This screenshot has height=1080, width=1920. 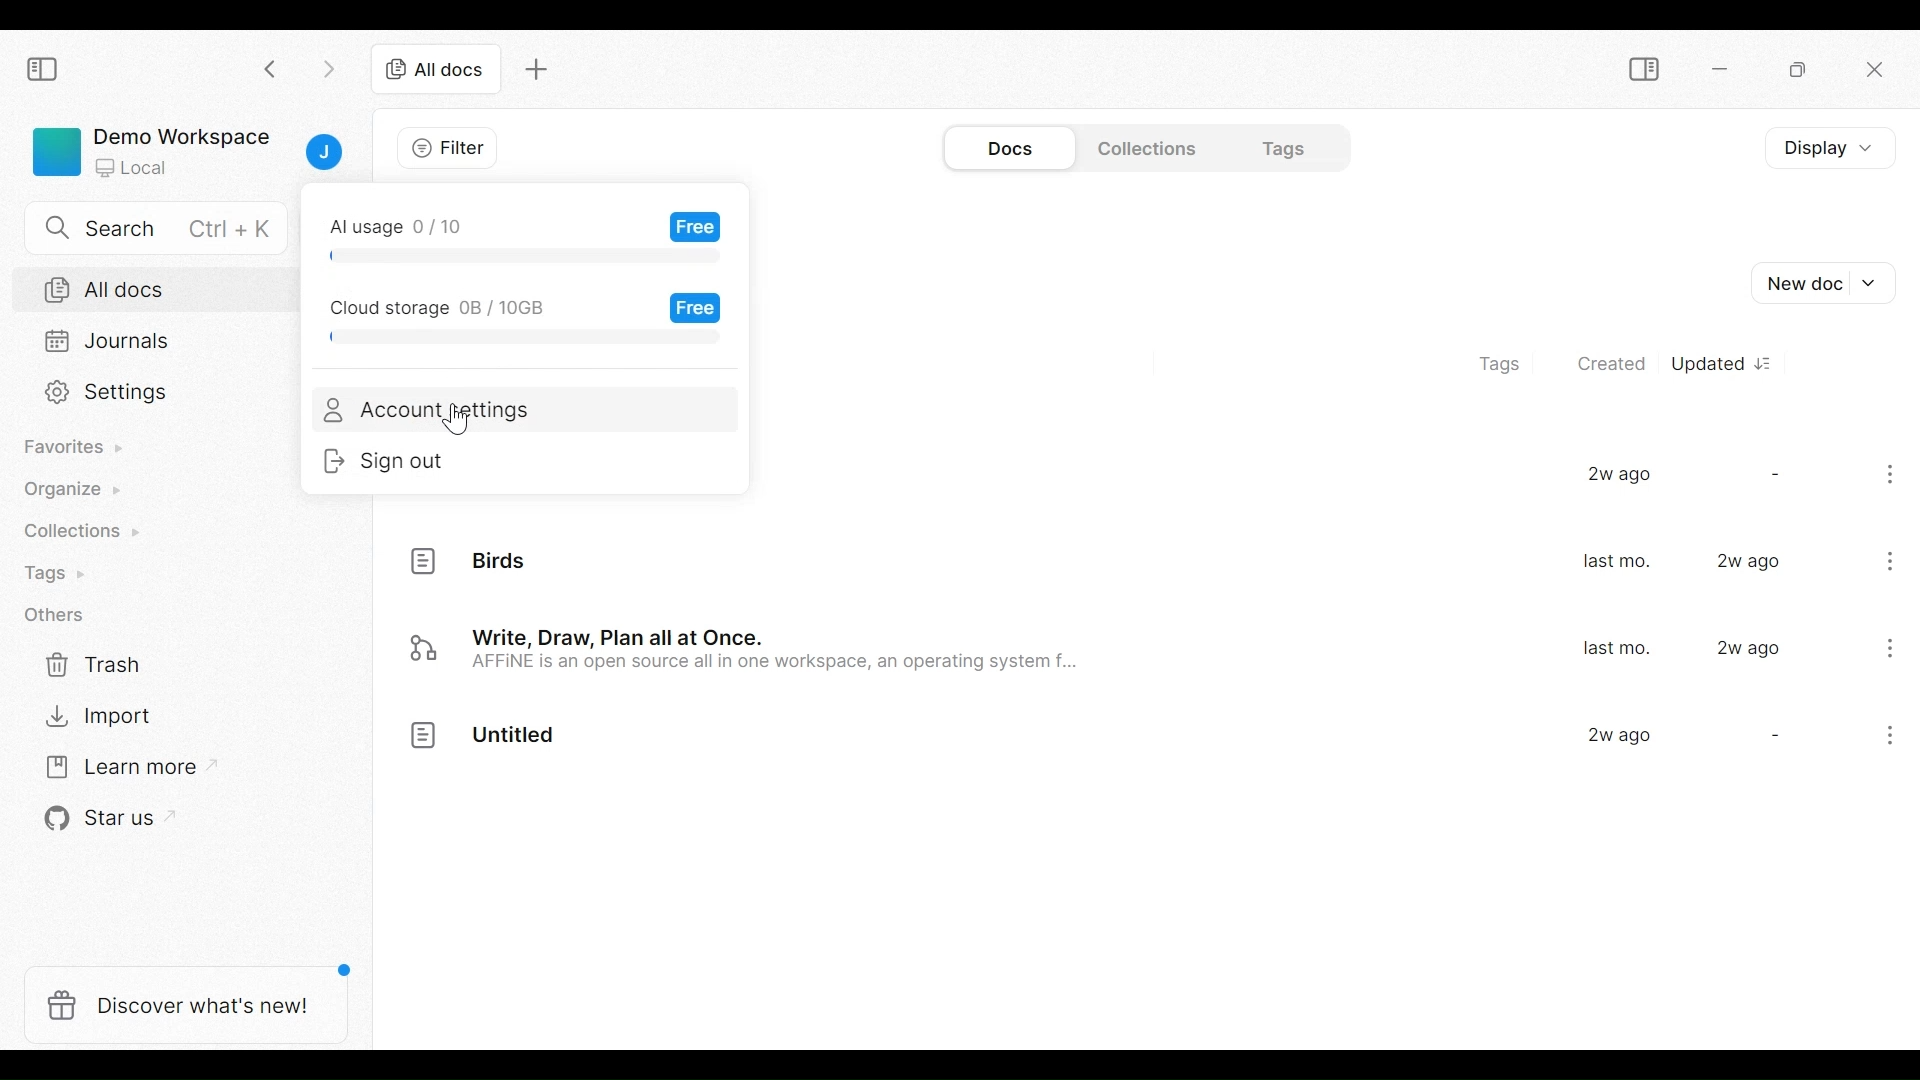 I want to click on 2w ago, so click(x=1750, y=648).